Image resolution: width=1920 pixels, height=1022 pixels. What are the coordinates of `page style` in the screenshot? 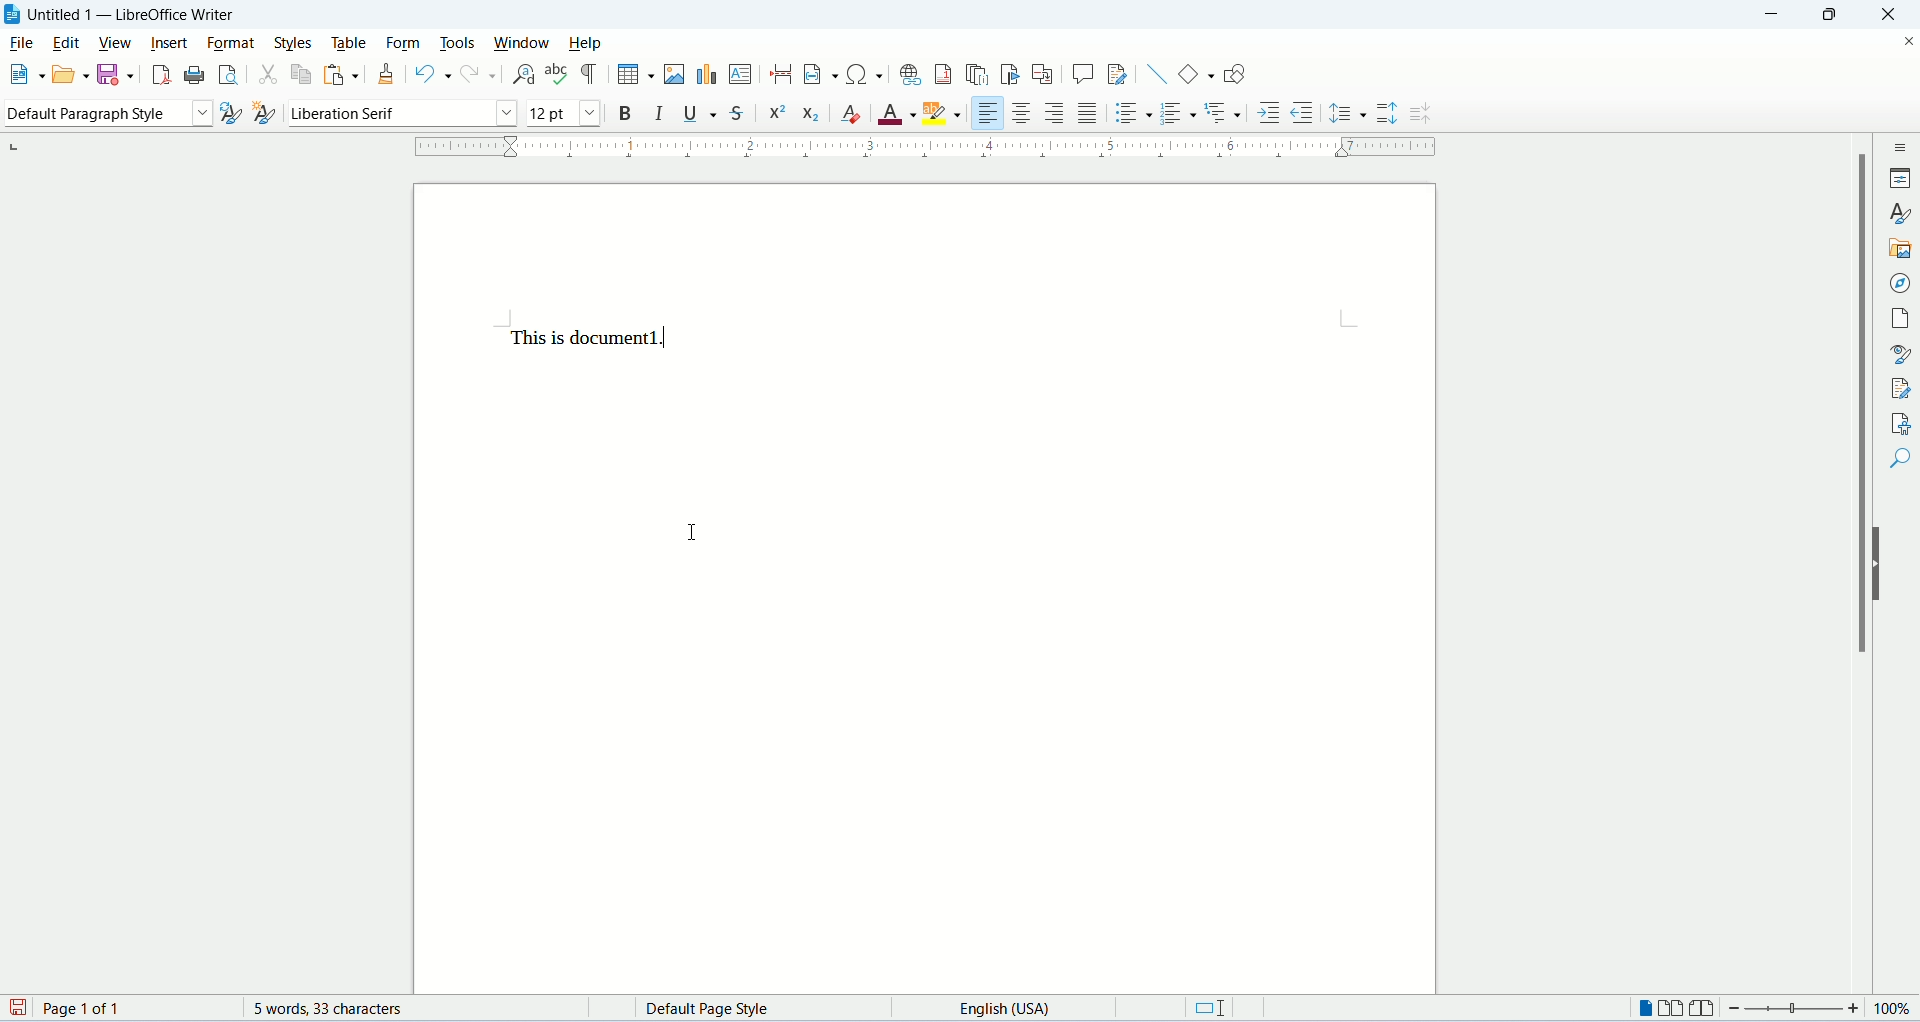 It's located at (706, 1008).